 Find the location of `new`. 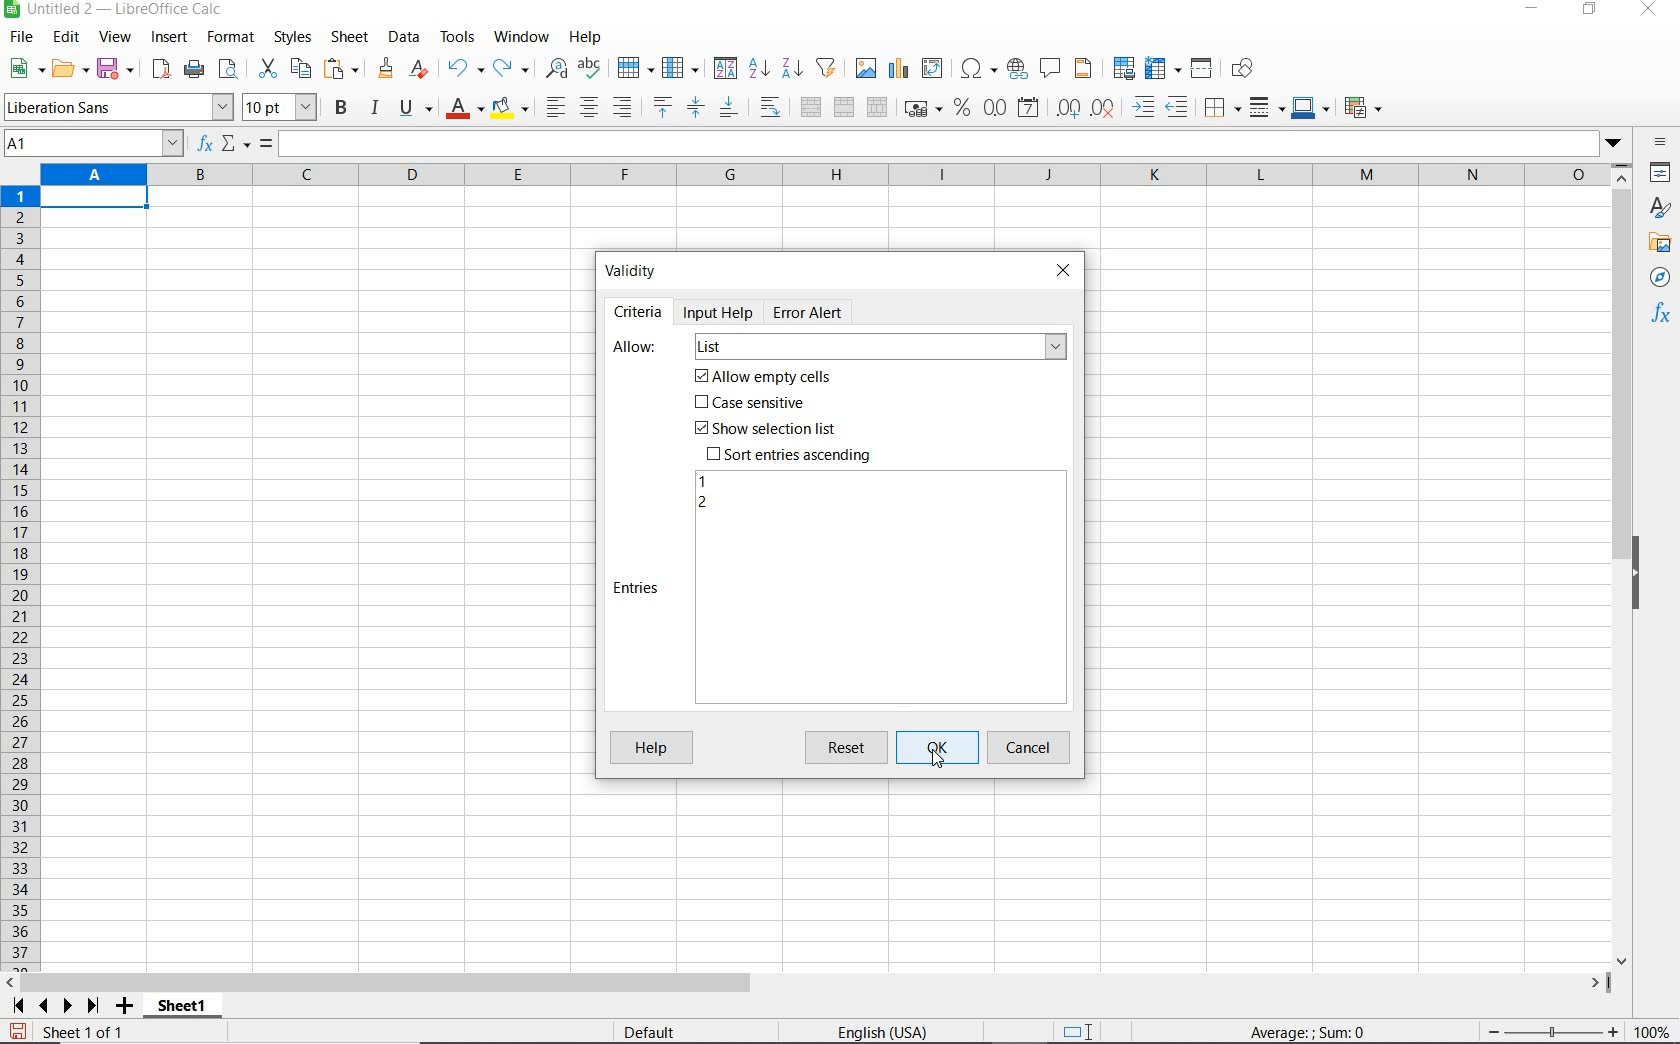

new is located at coordinates (27, 69).